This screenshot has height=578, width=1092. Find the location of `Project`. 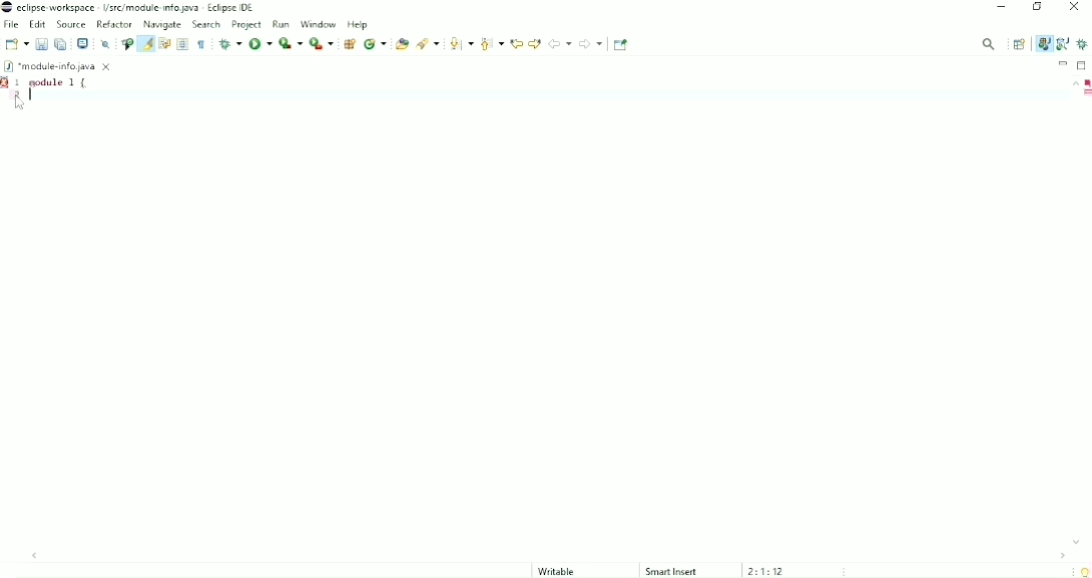

Project is located at coordinates (247, 24).